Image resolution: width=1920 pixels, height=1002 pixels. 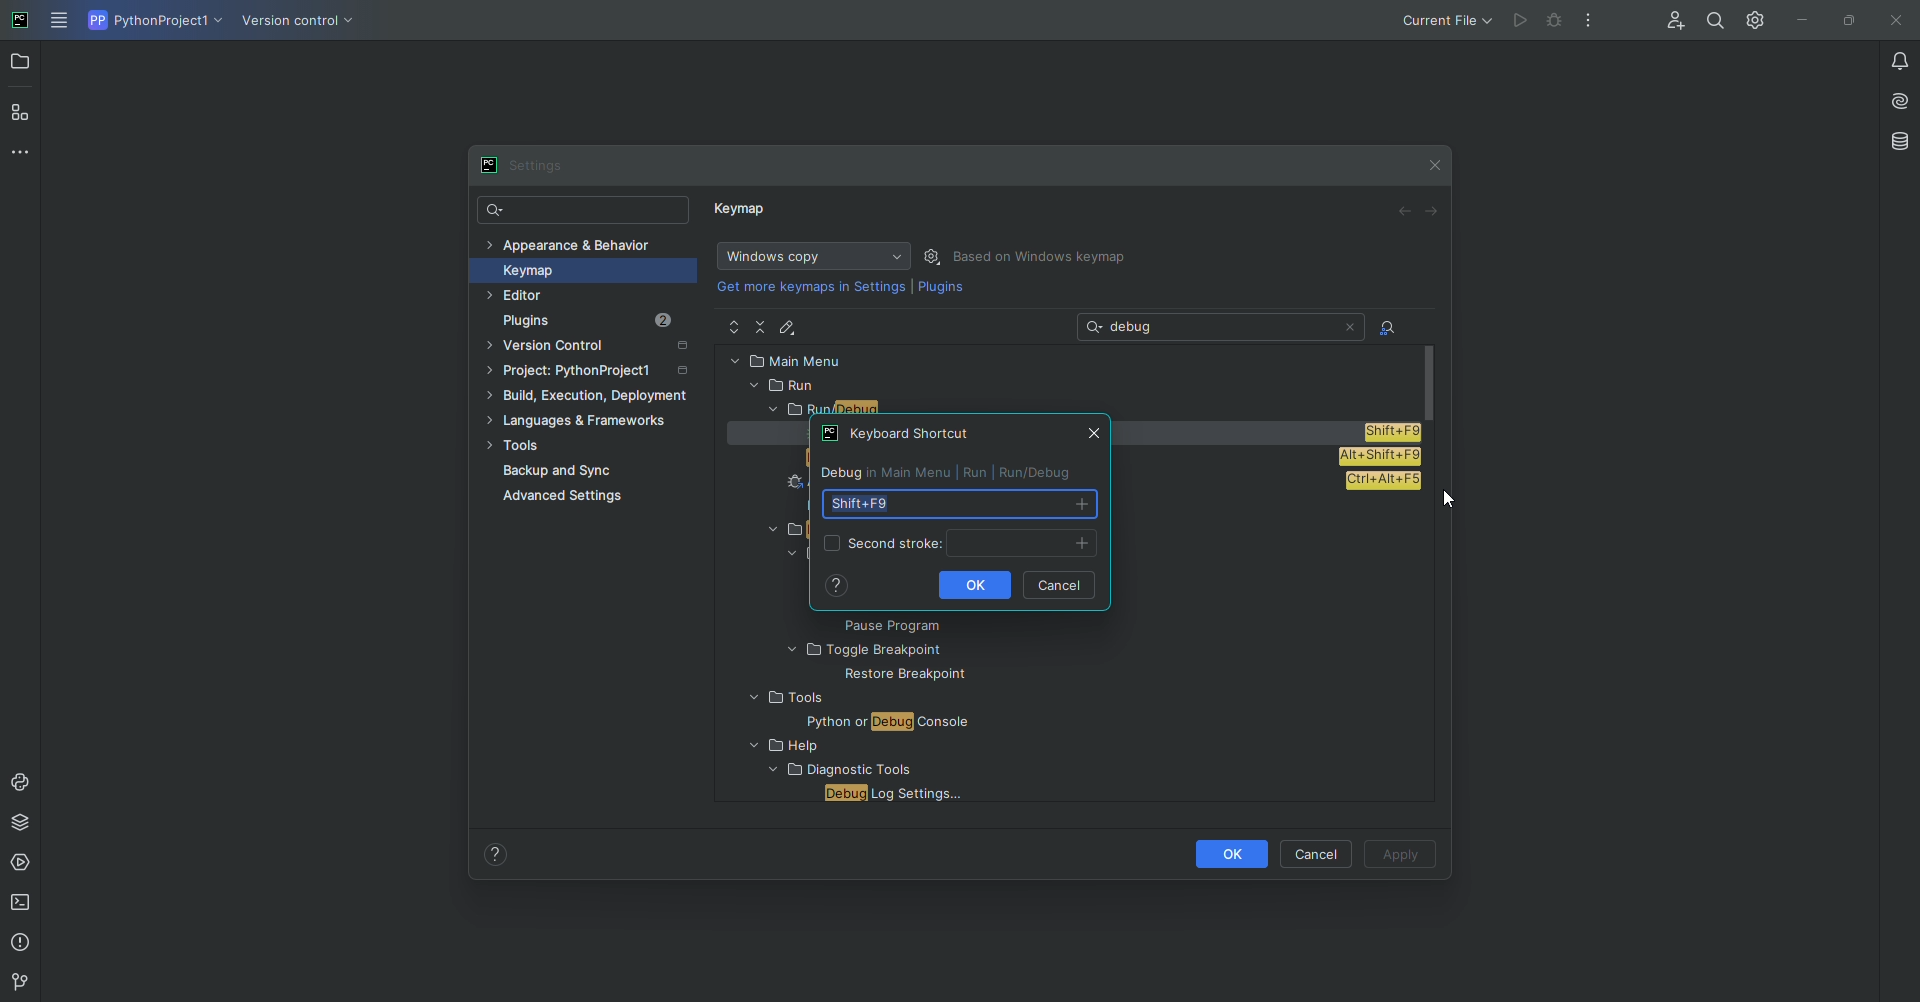 I want to click on Problems, so click(x=23, y=943).